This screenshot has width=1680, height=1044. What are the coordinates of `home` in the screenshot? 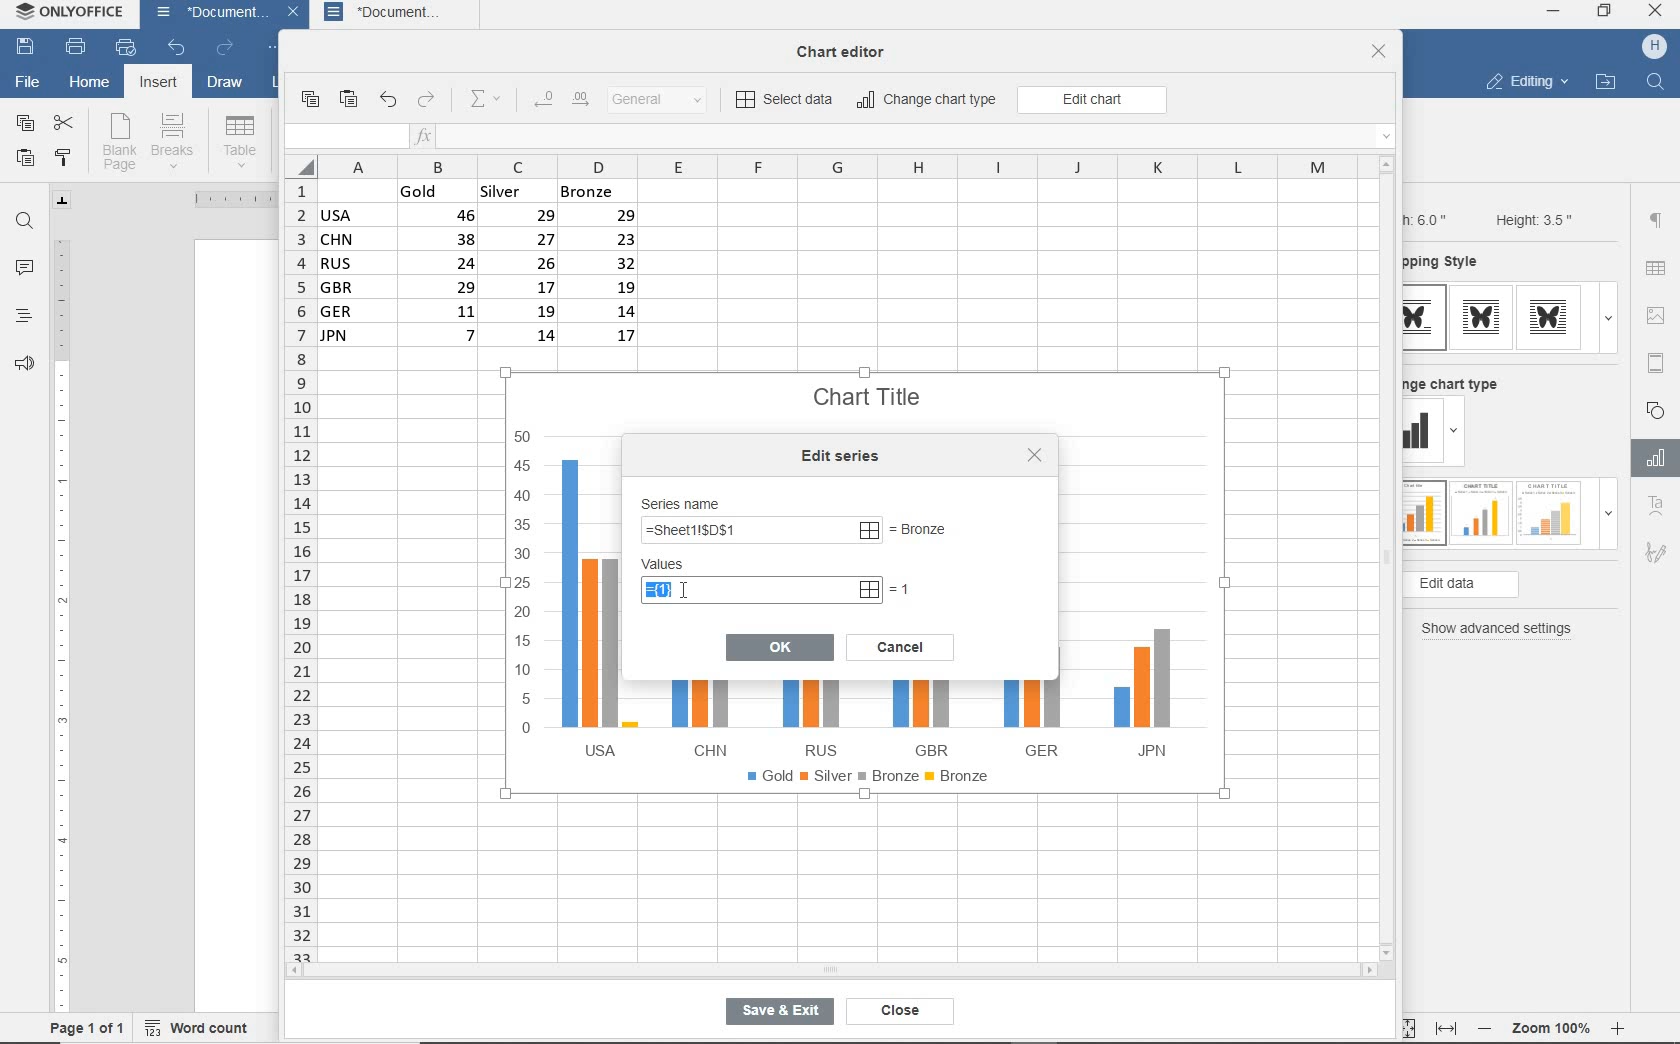 It's located at (89, 85).